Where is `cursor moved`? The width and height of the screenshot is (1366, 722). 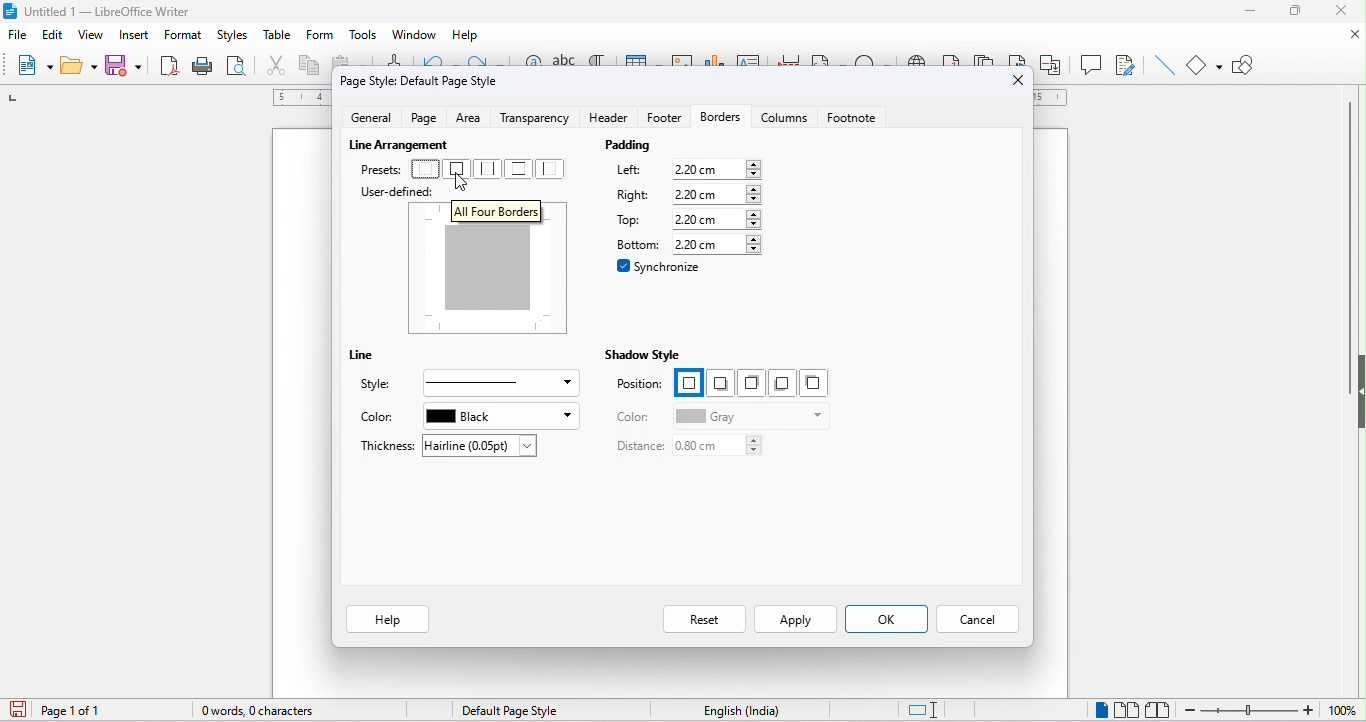
cursor moved is located at coordinates (464, 185).